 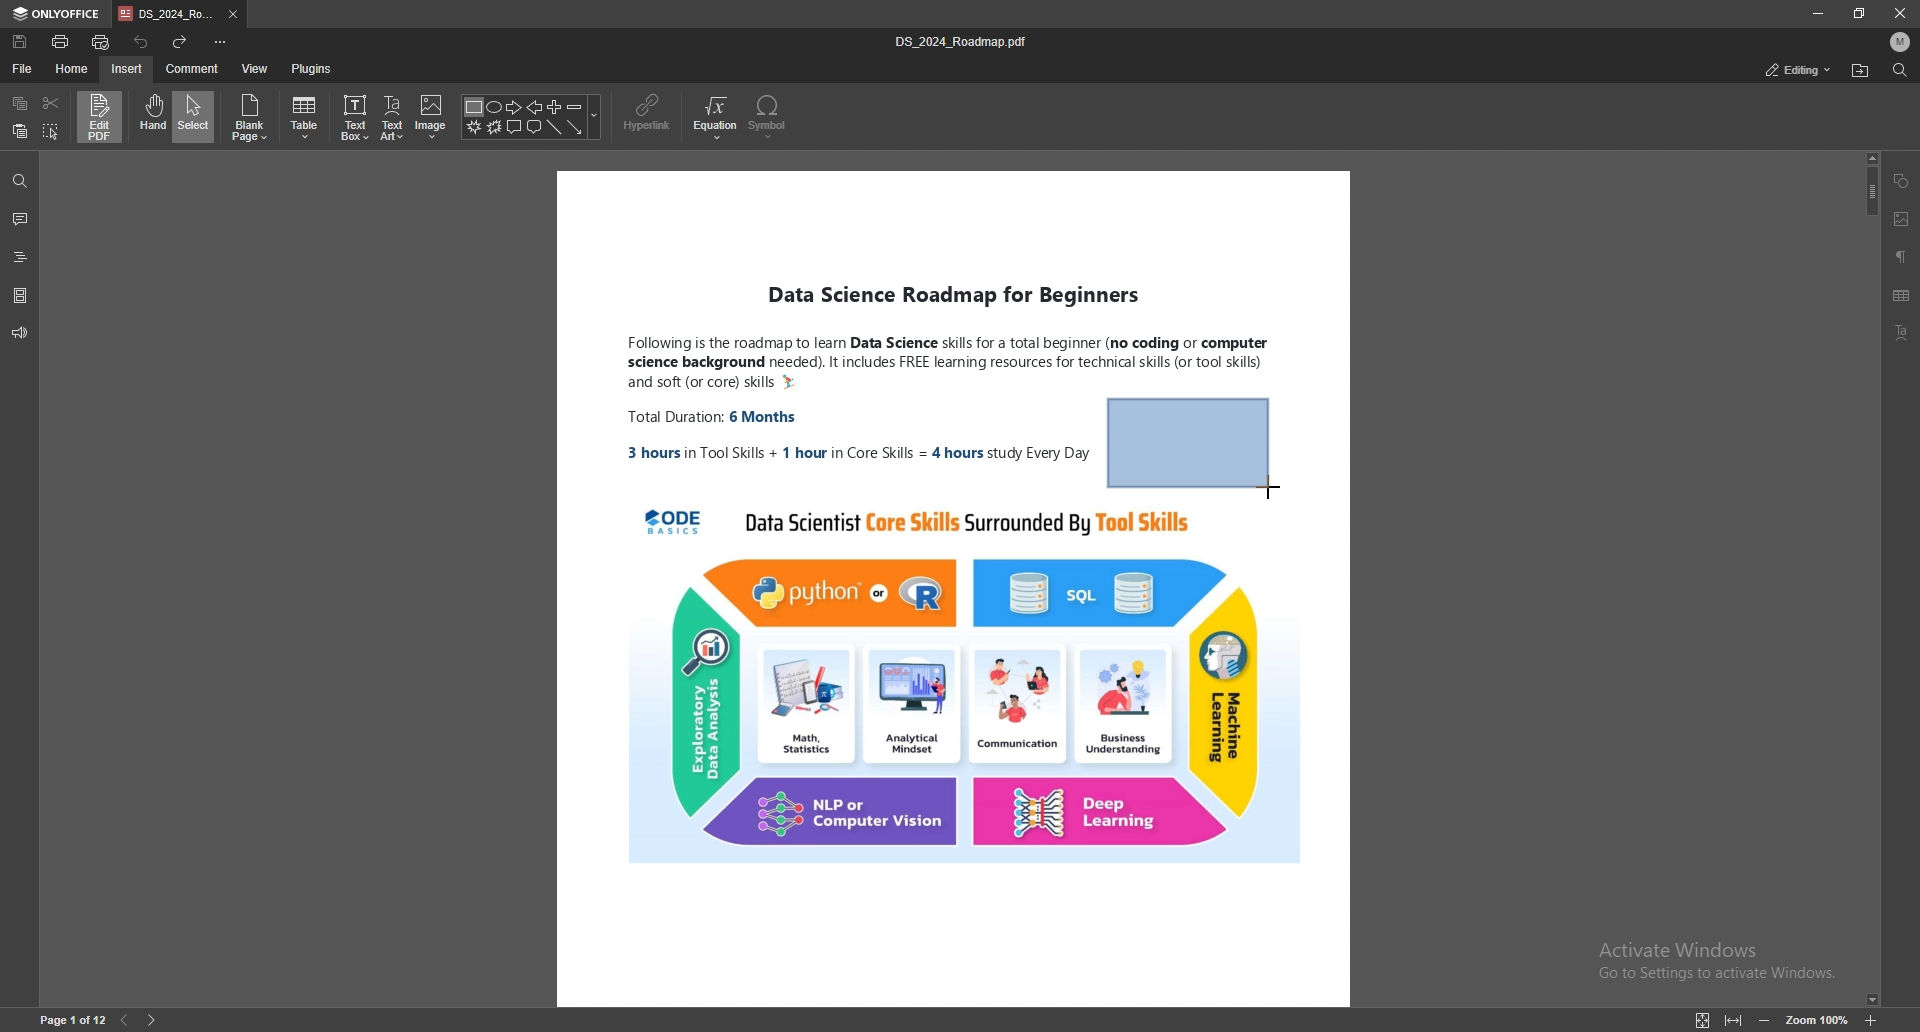 I want to click on home, so click(x=73, y=69).